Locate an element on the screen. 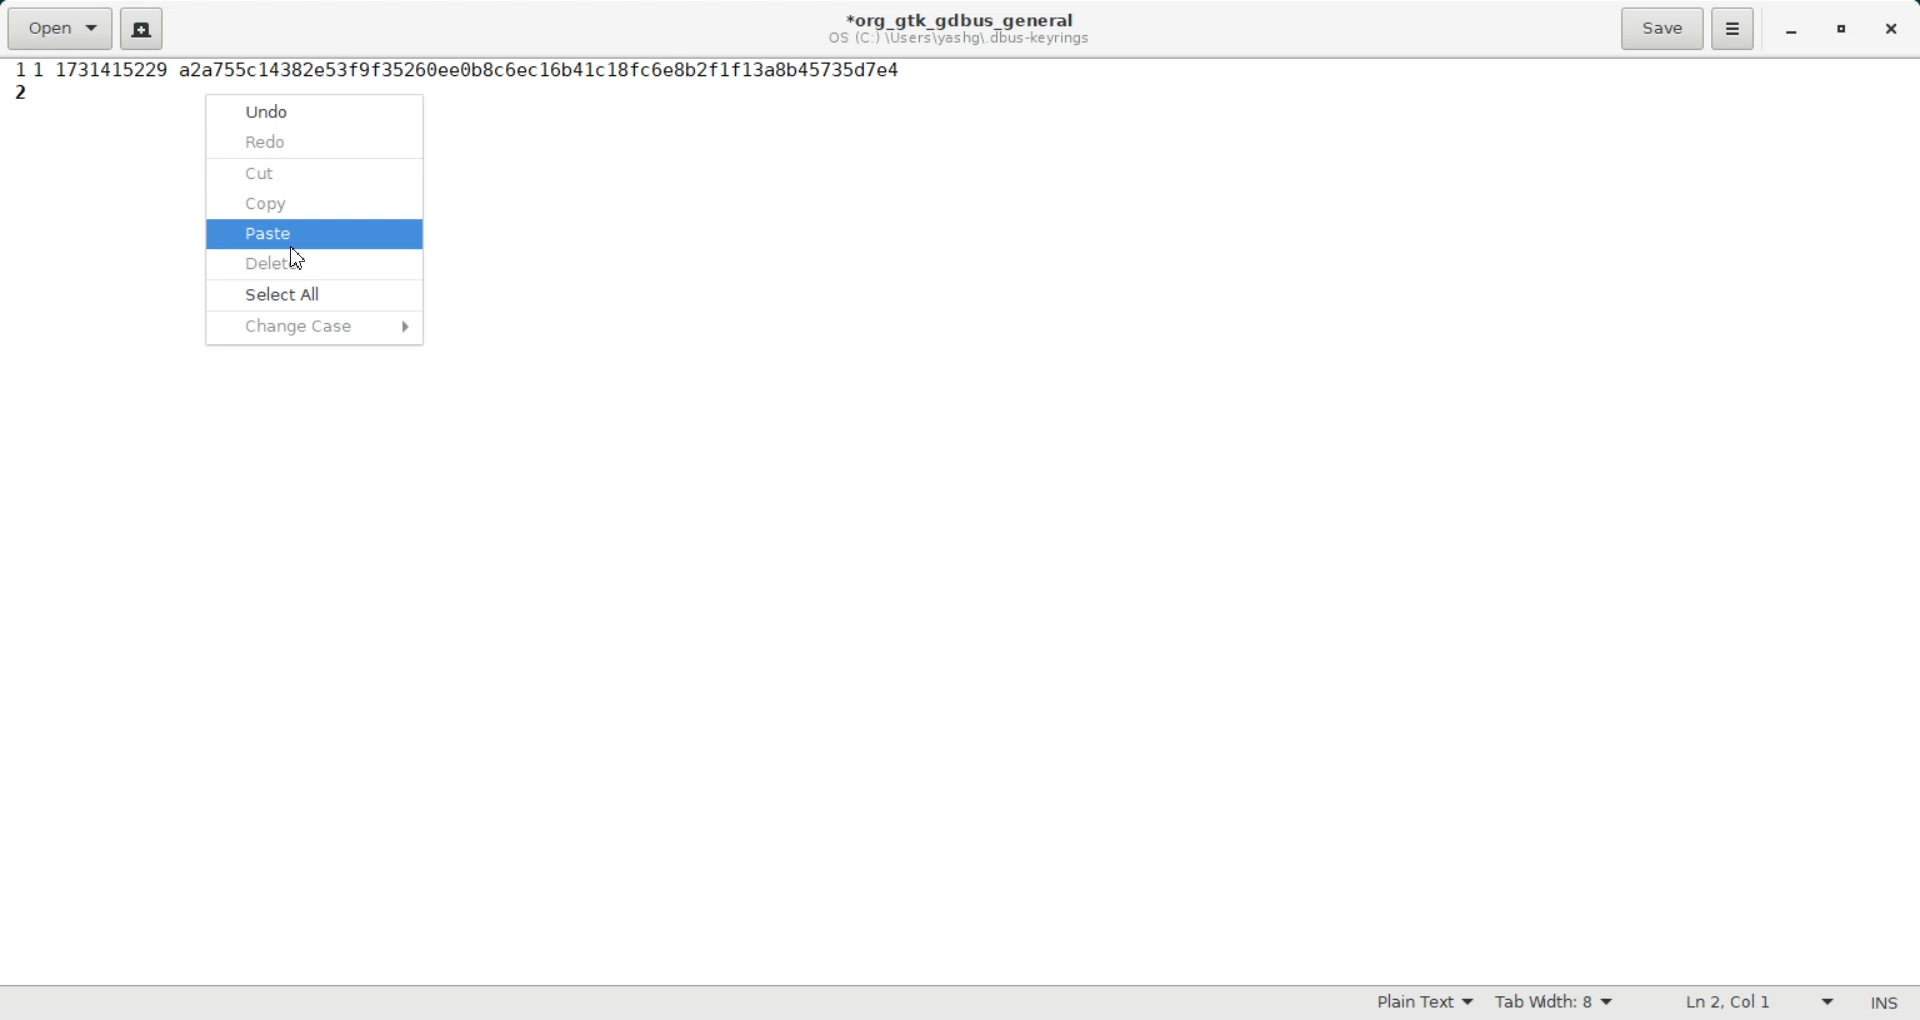 The width and height of the screenshot is (1920, 1020). Line Number is located at coordinates (18, 71).